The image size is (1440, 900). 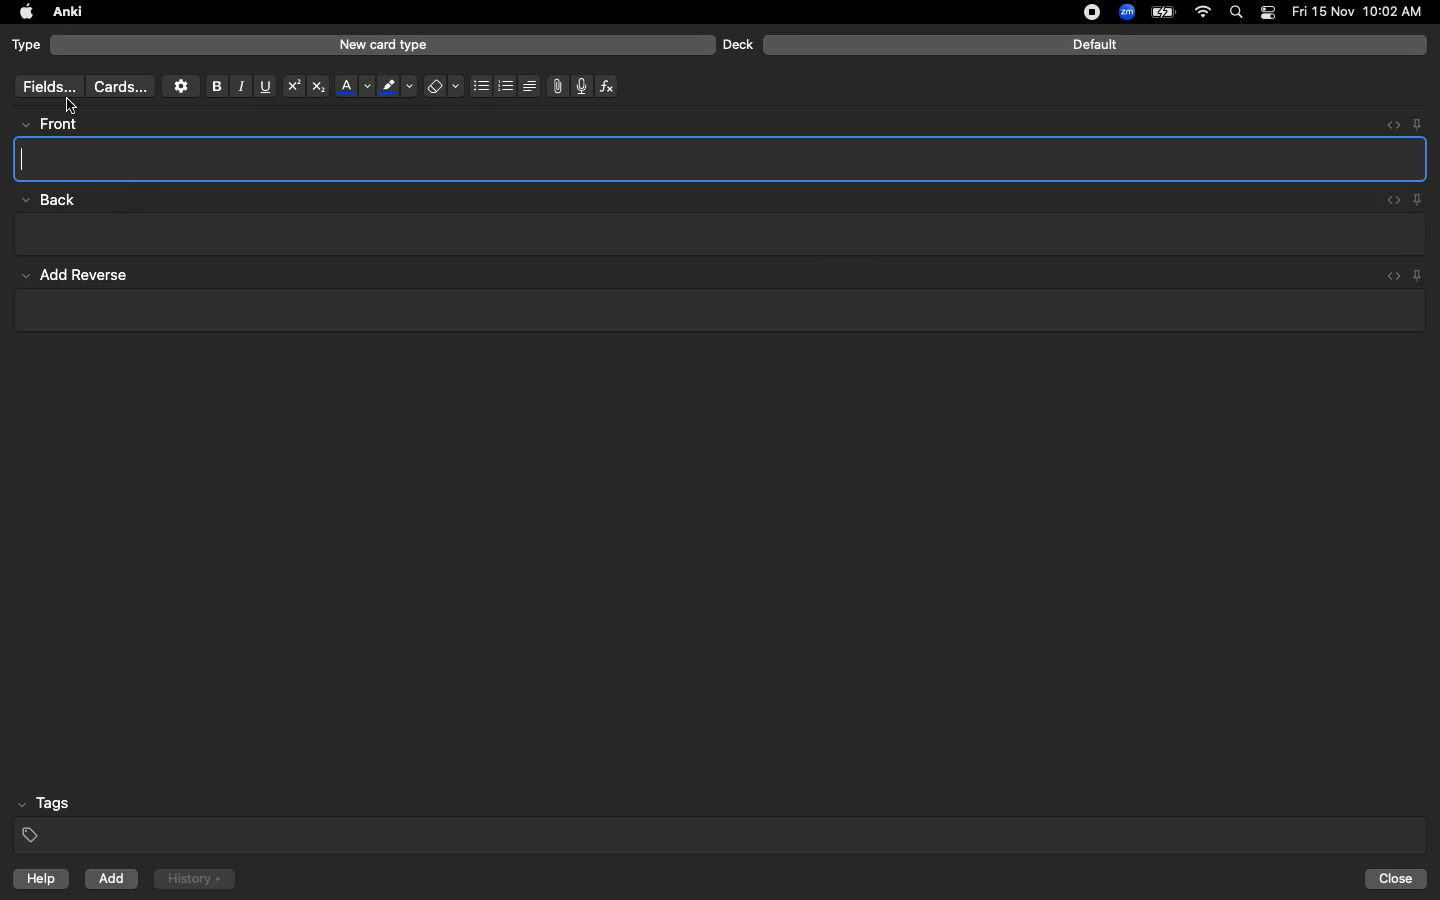 I want to click on Internet, so click(x=1205, y=13).